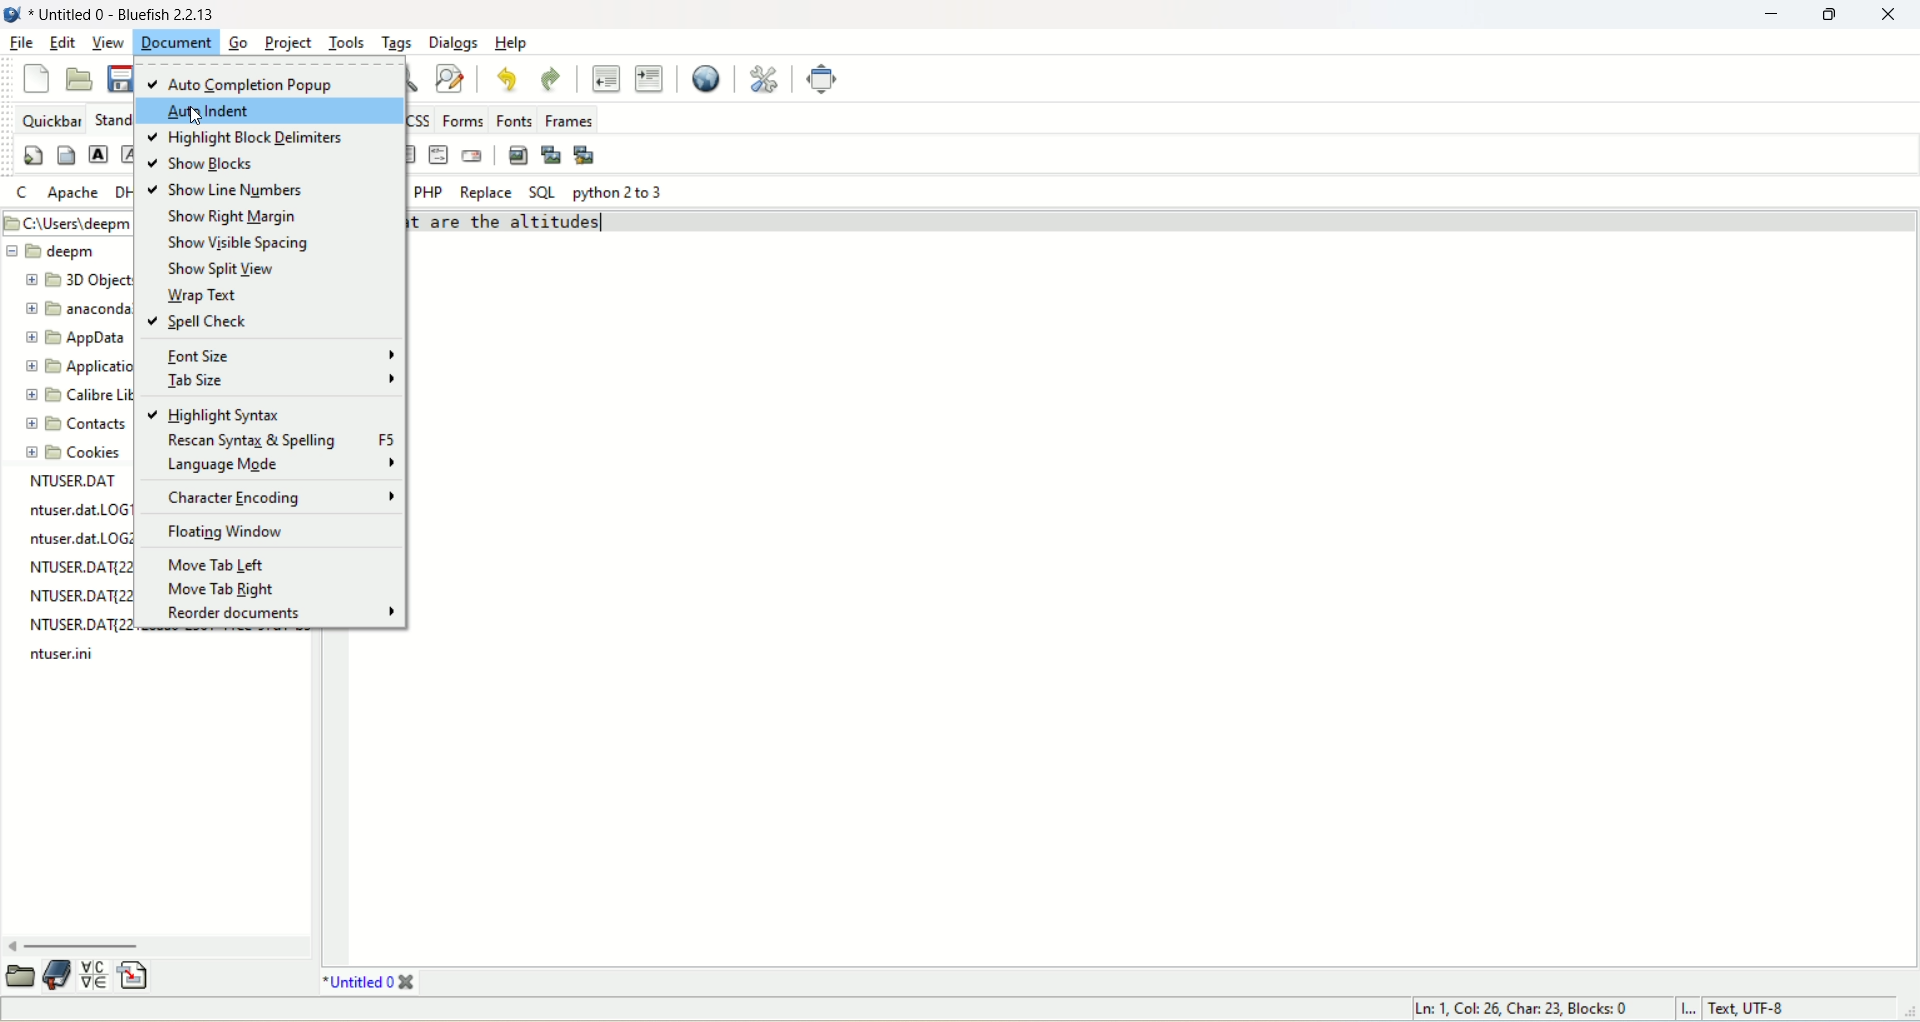 Image resolution: width=1920 pixels, height=1022 pixels. Describe the element at coordinates (22, 46) in the screenshot. I see `file` at that location.